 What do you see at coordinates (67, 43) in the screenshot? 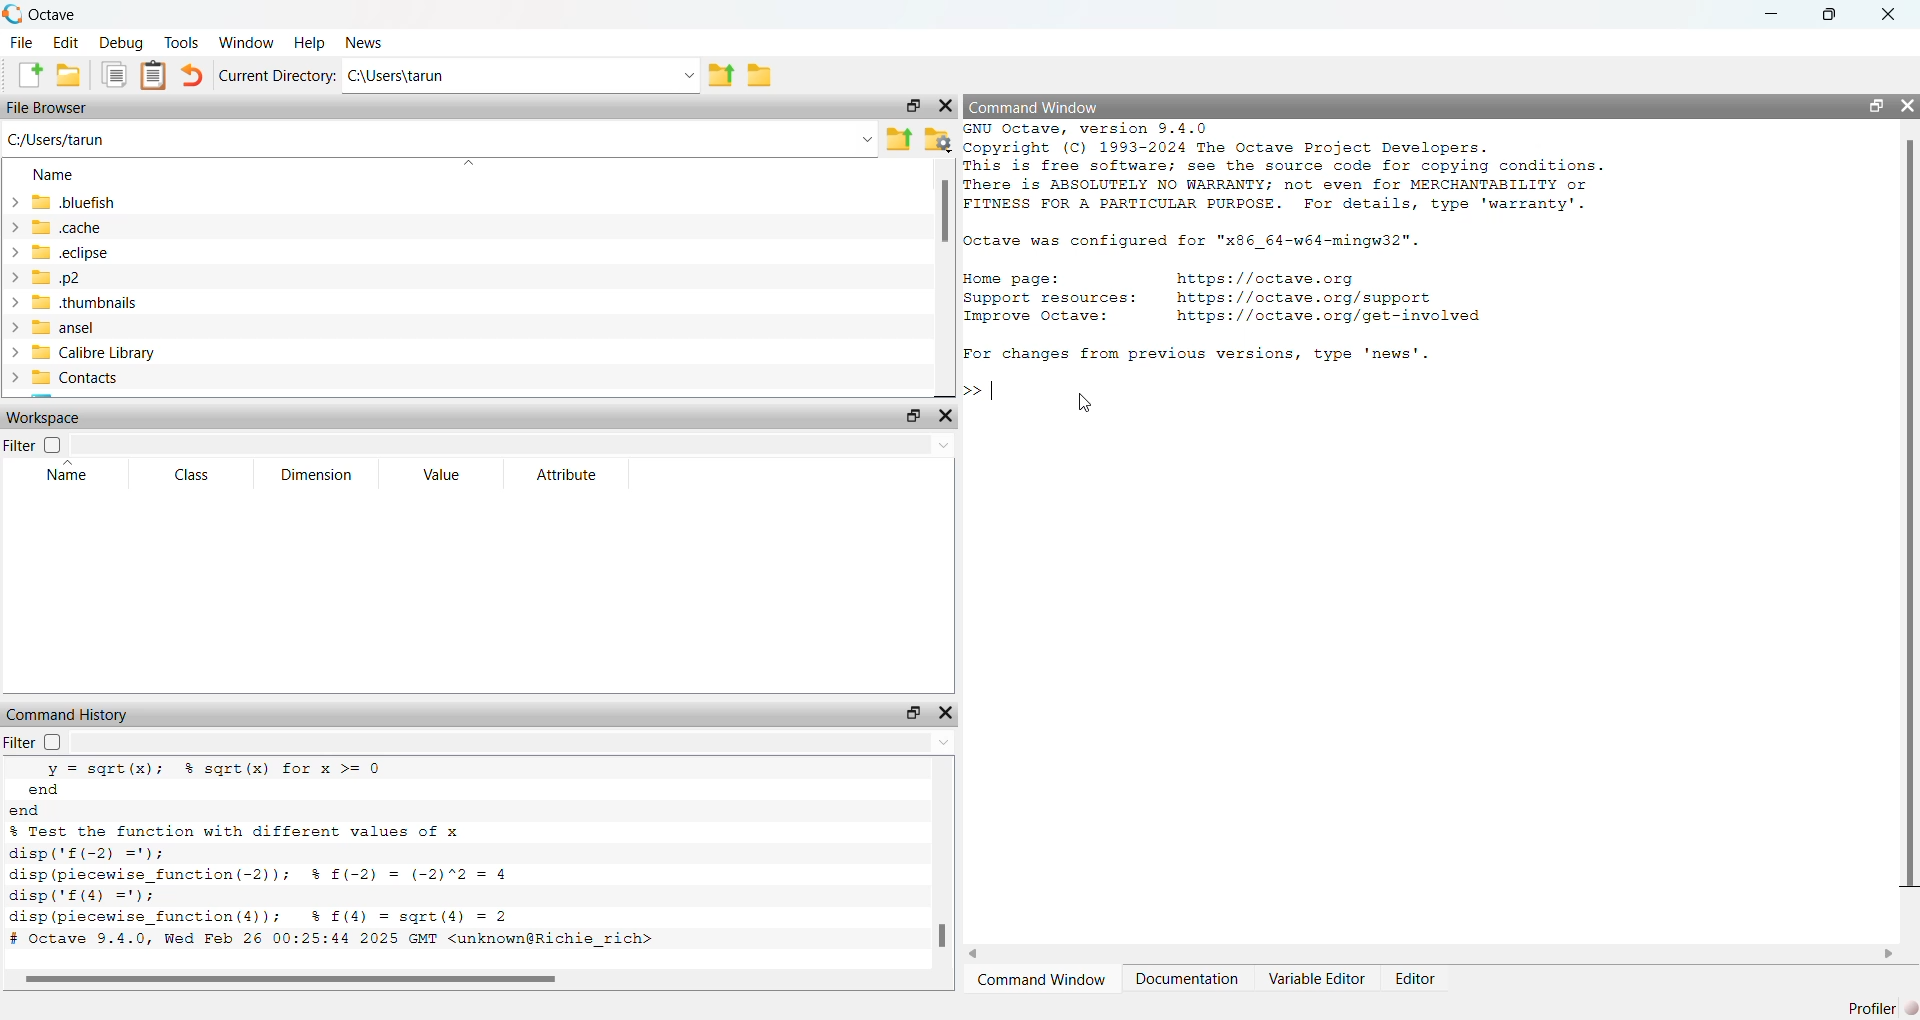
I see `Edit` at bounding box center [67, 43].